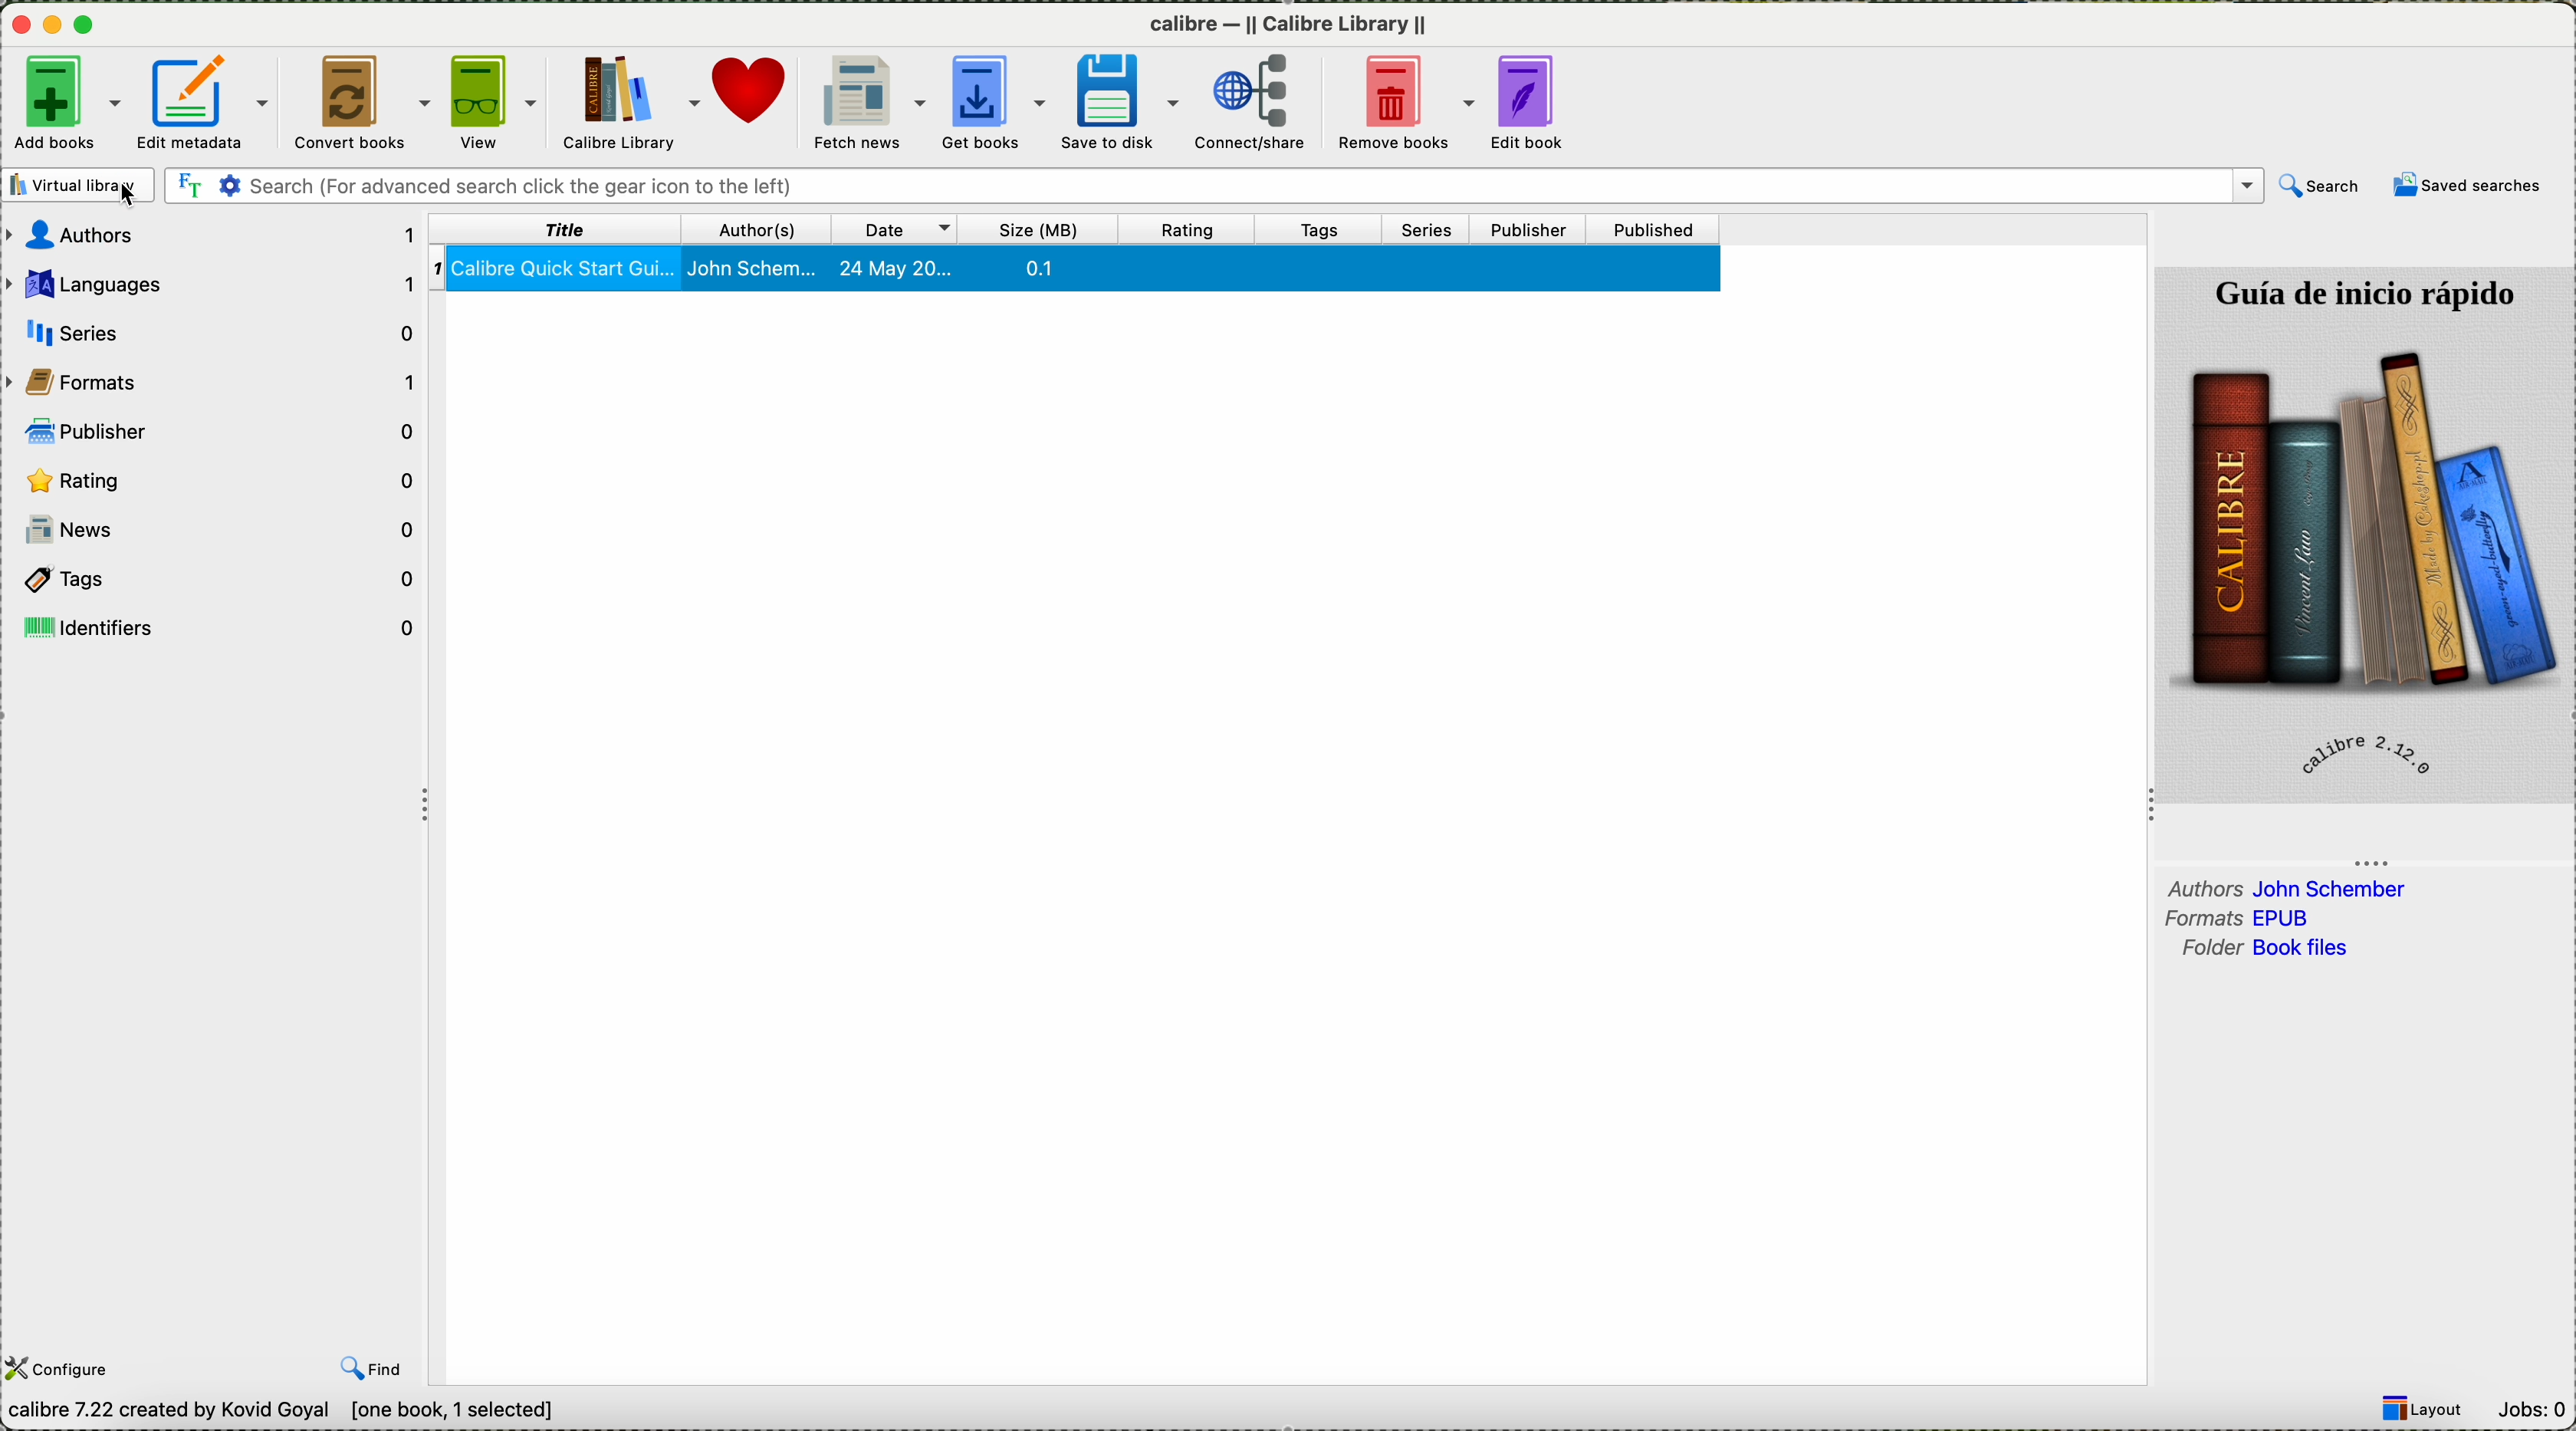 The height and width of the screenshot is (1431, 2576). I want to click on book, so click(1079, 270).